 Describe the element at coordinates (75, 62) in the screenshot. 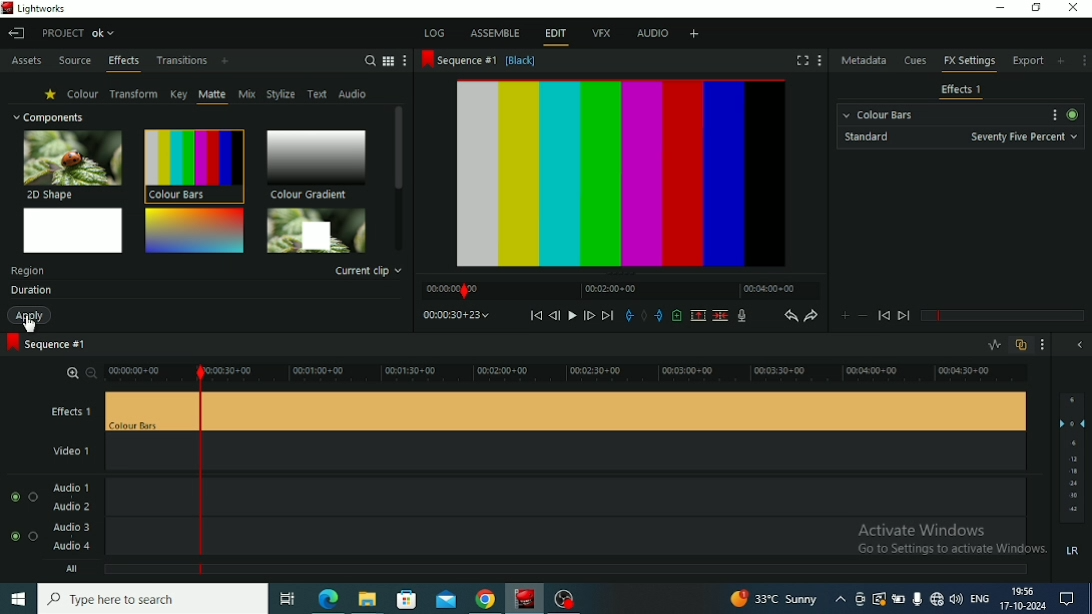

I see `Source` at that location.